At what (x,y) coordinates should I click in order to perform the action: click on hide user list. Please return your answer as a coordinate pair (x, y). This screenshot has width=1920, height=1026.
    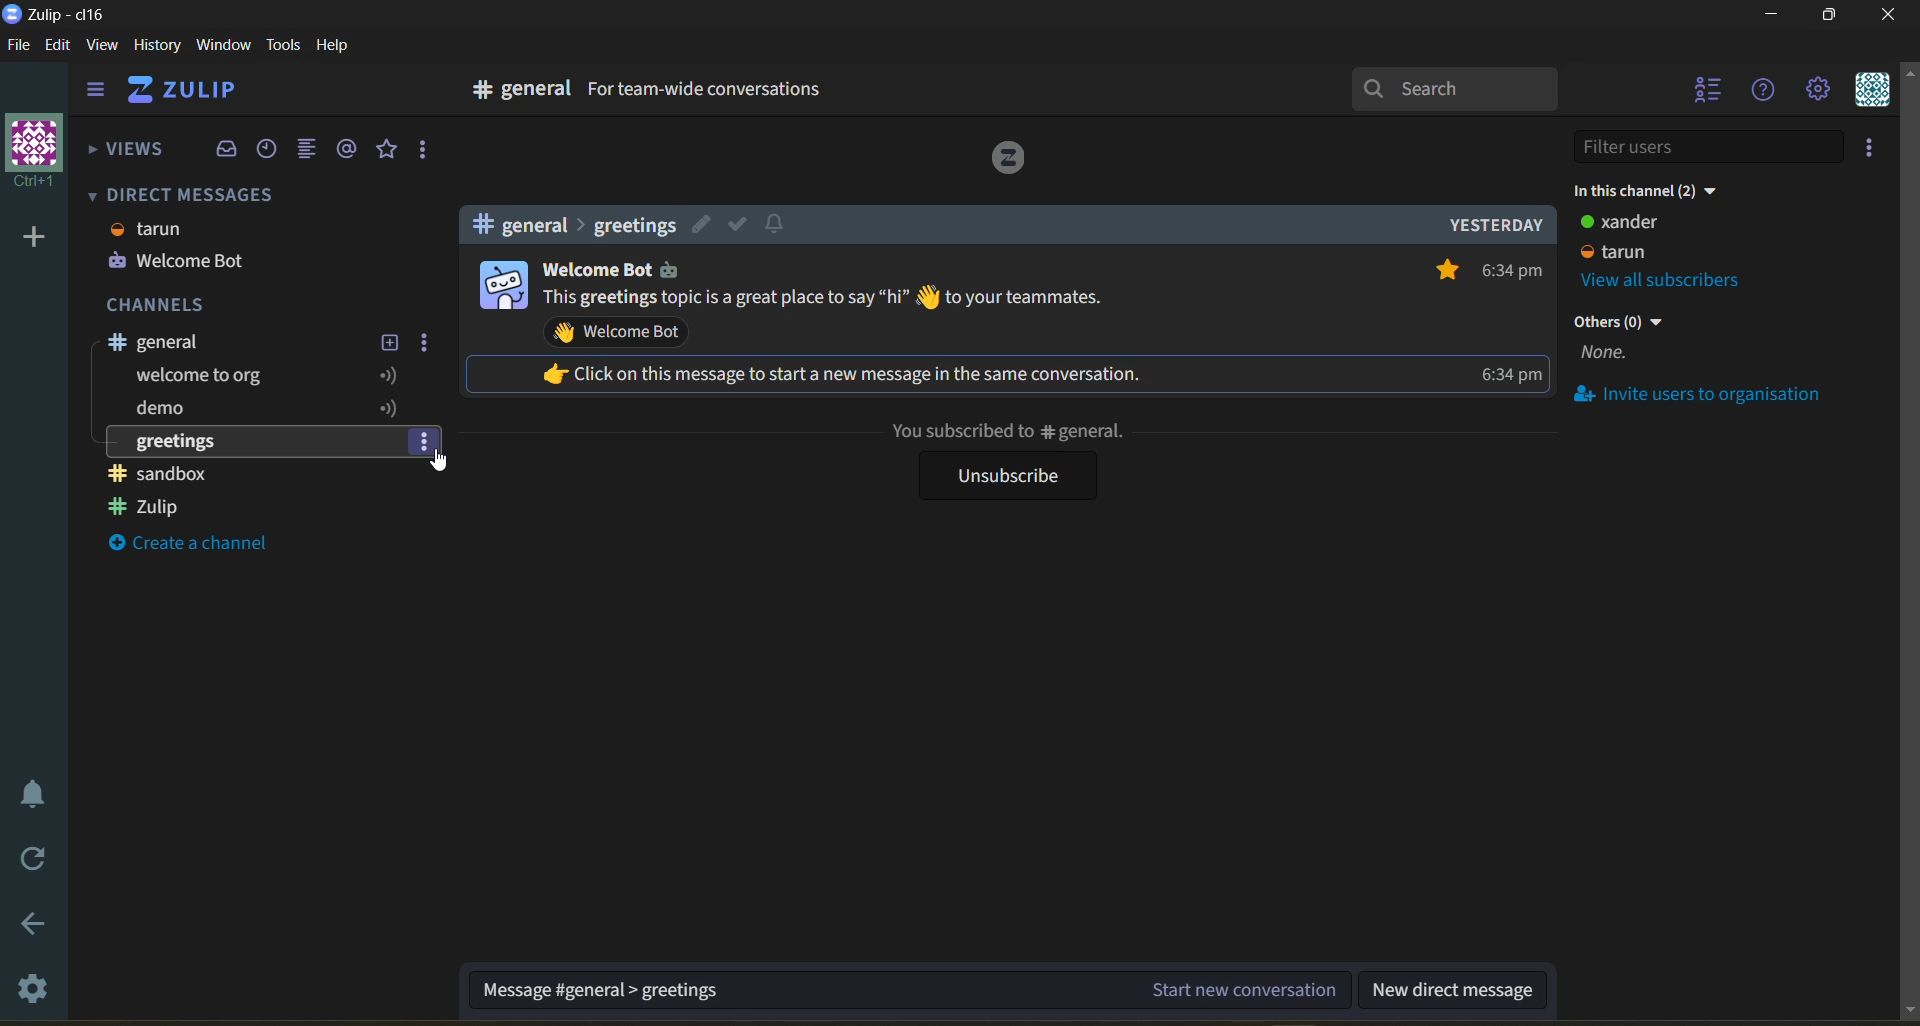
    Looking at the image, I should click on (1709, 92).